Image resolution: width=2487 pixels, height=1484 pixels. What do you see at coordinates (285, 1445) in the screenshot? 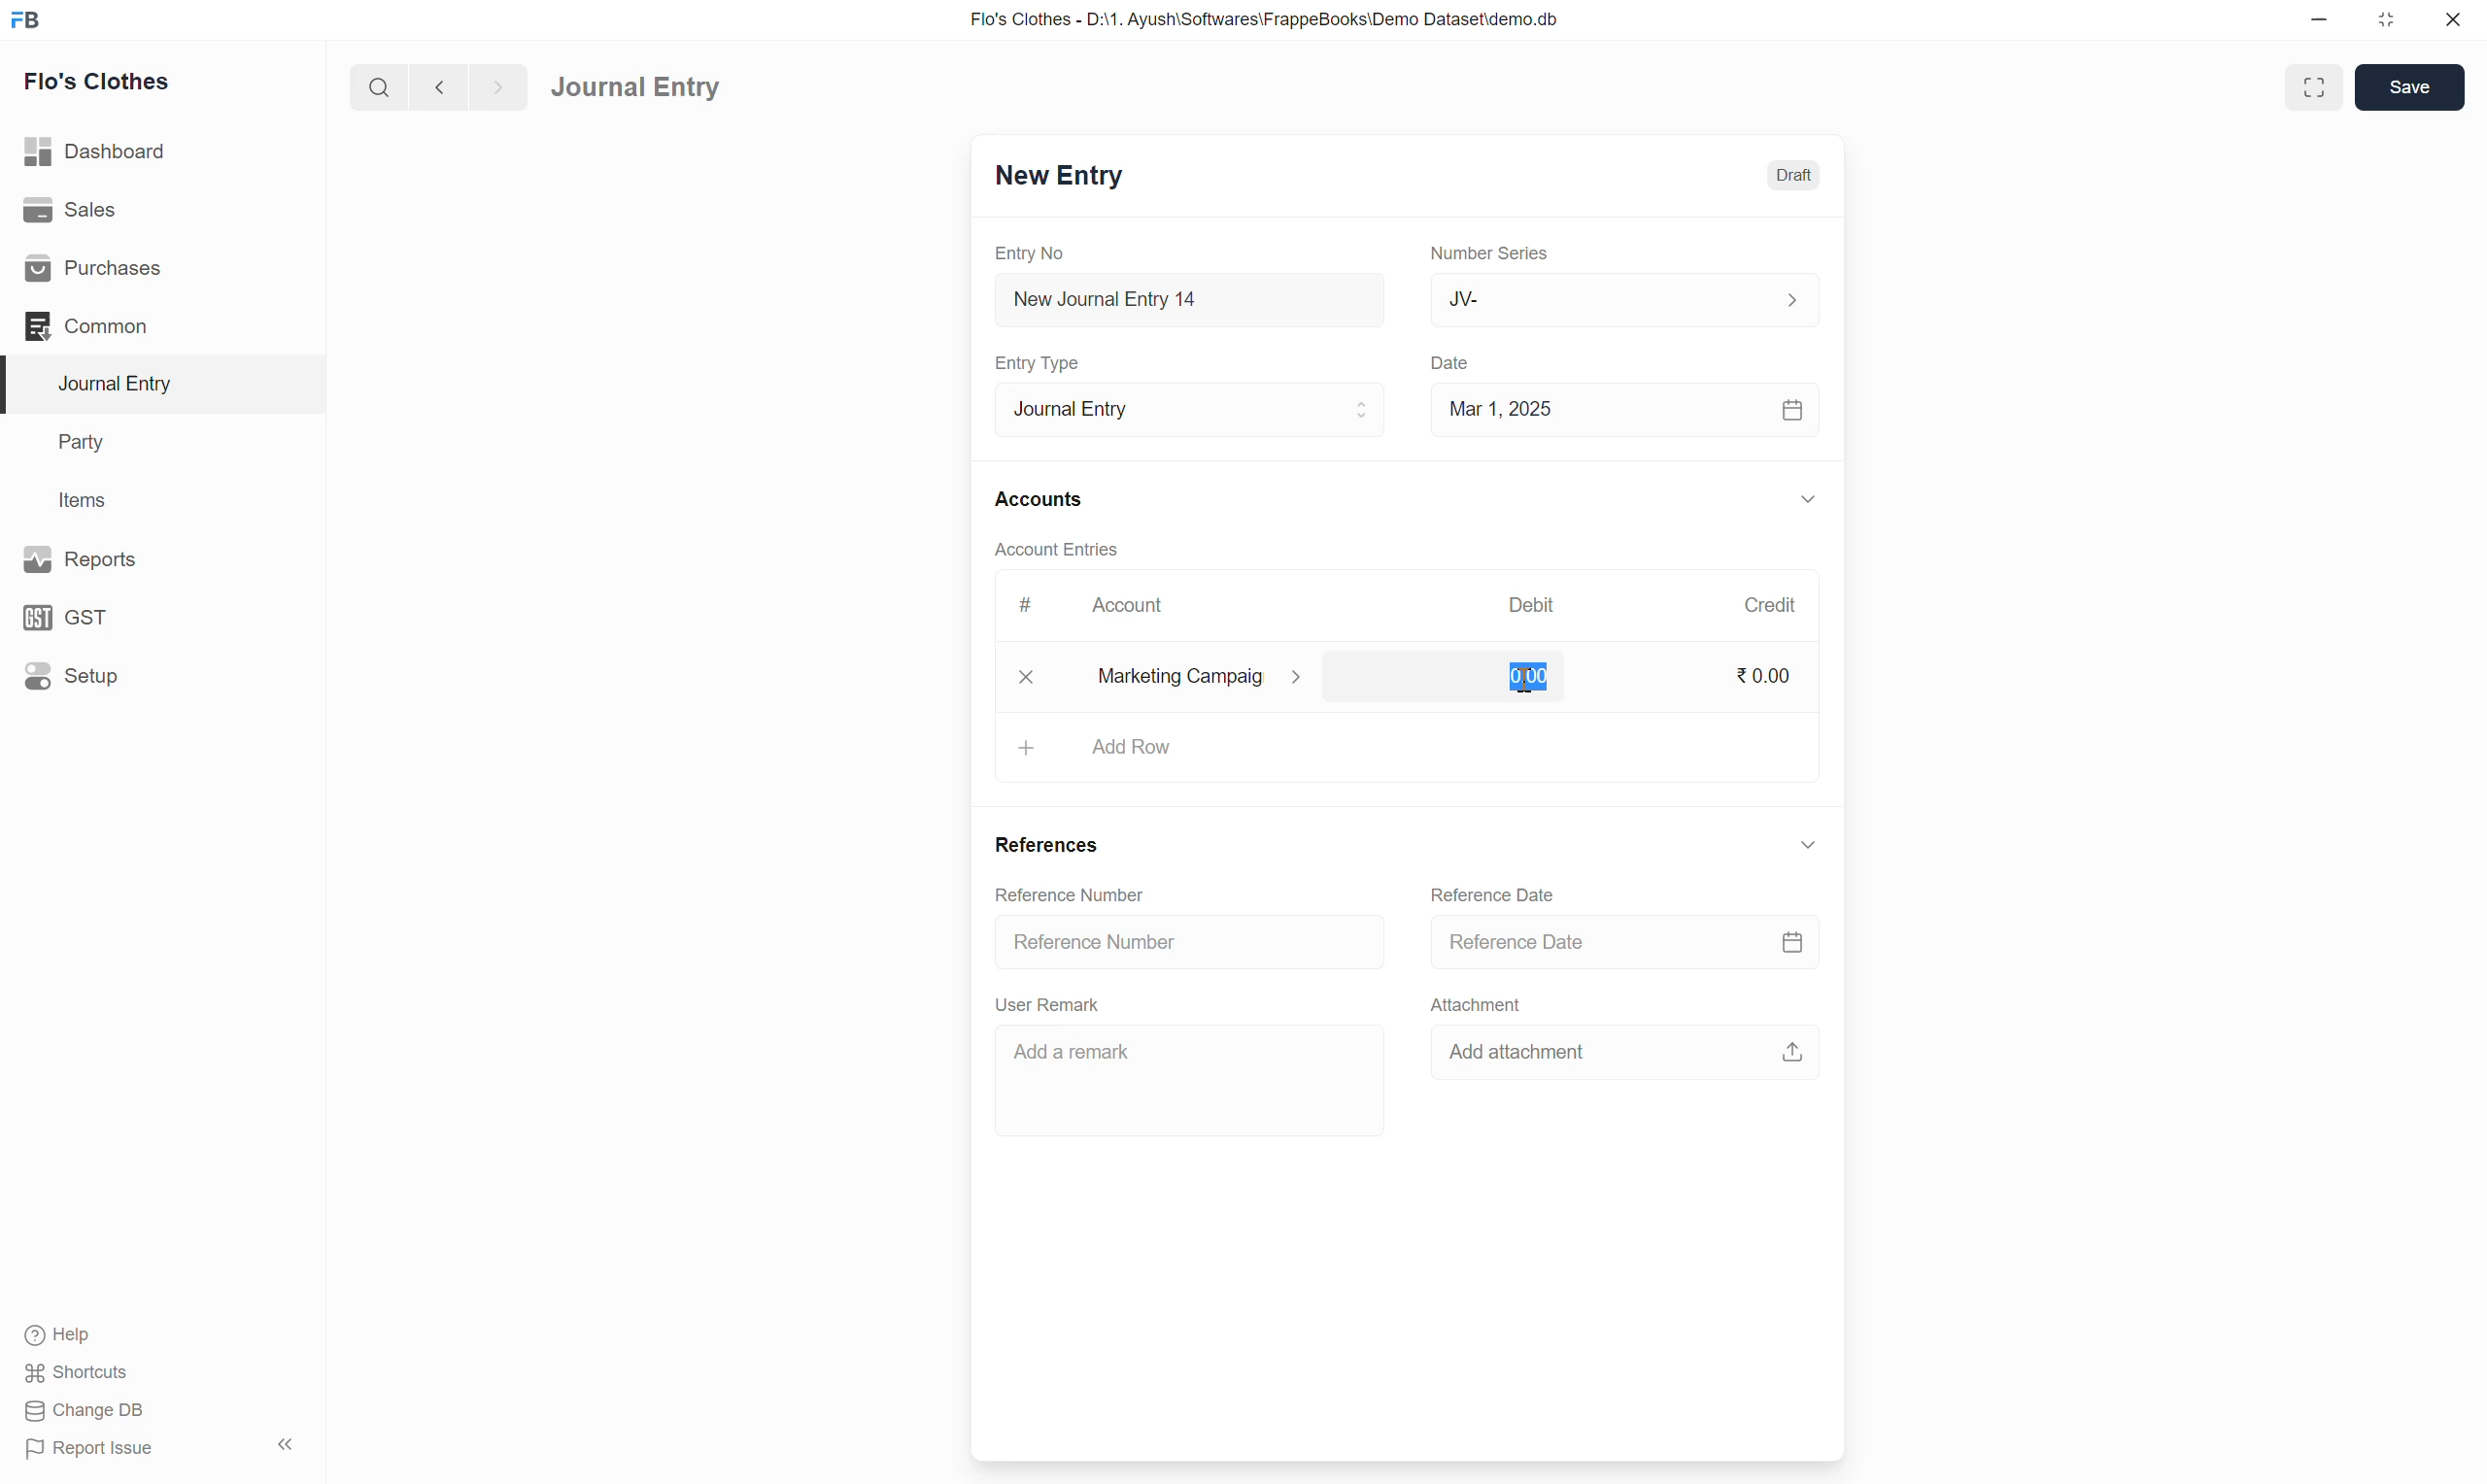
I see `<<` at bounding box center [285, 1445].